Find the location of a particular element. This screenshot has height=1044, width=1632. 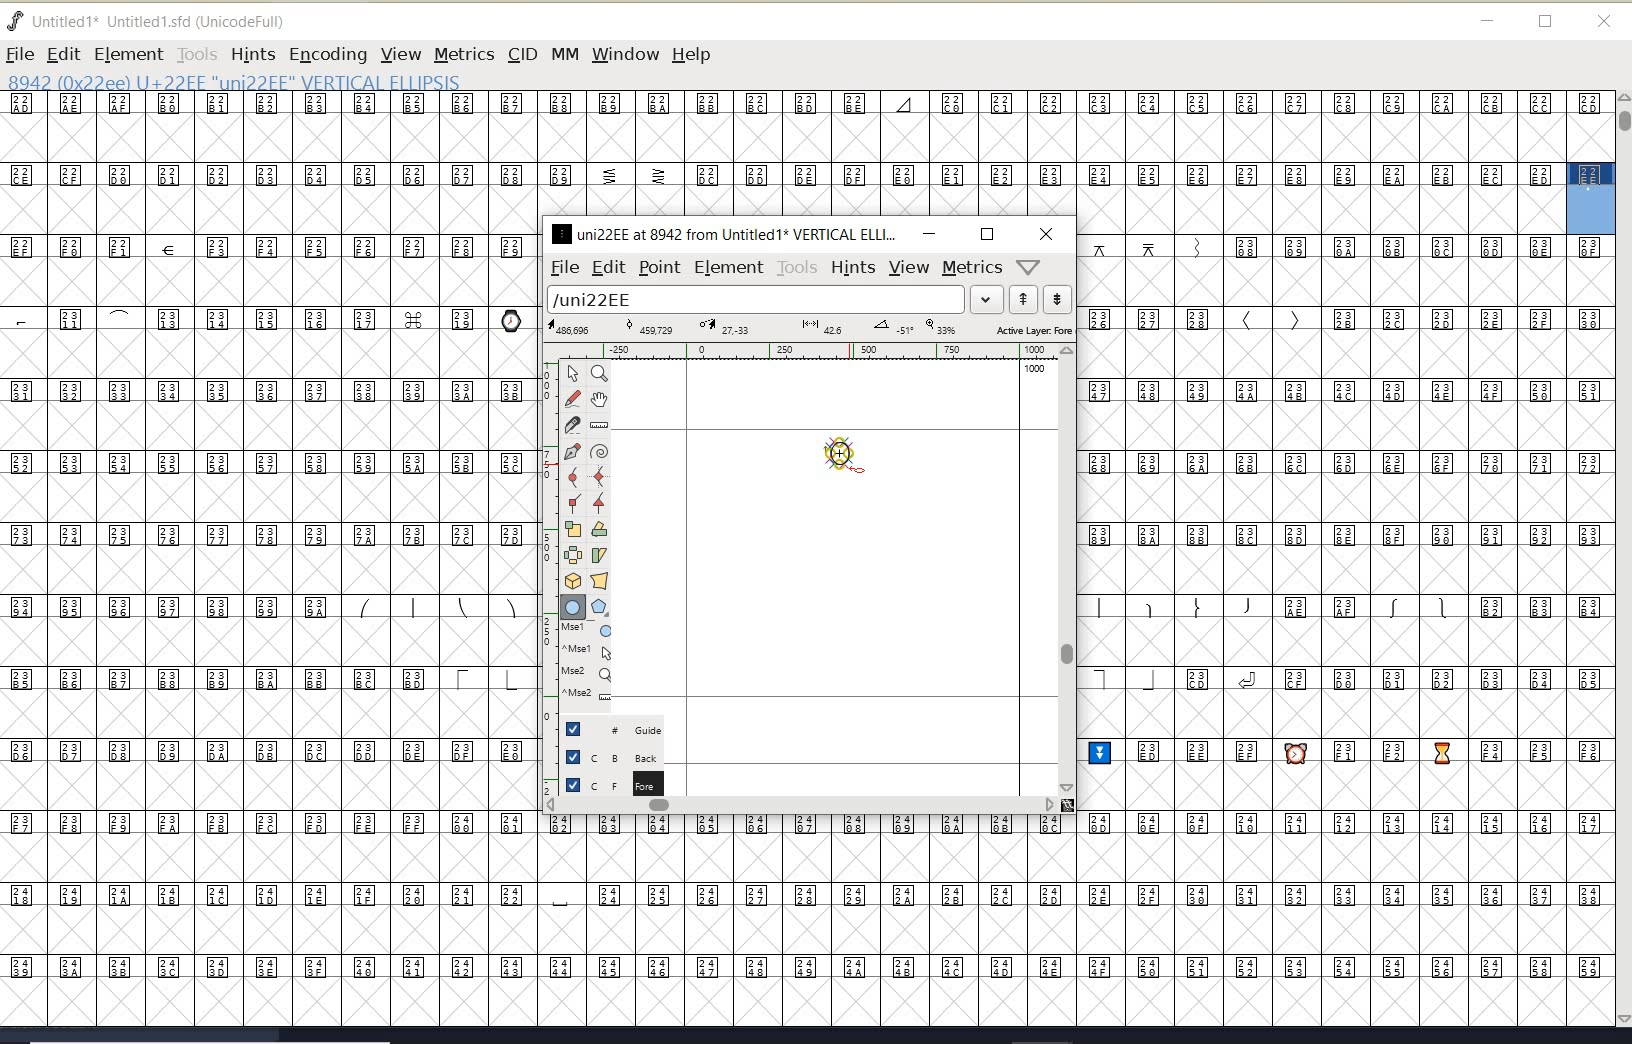

rotate the selection is located at coordinates (600, 529).